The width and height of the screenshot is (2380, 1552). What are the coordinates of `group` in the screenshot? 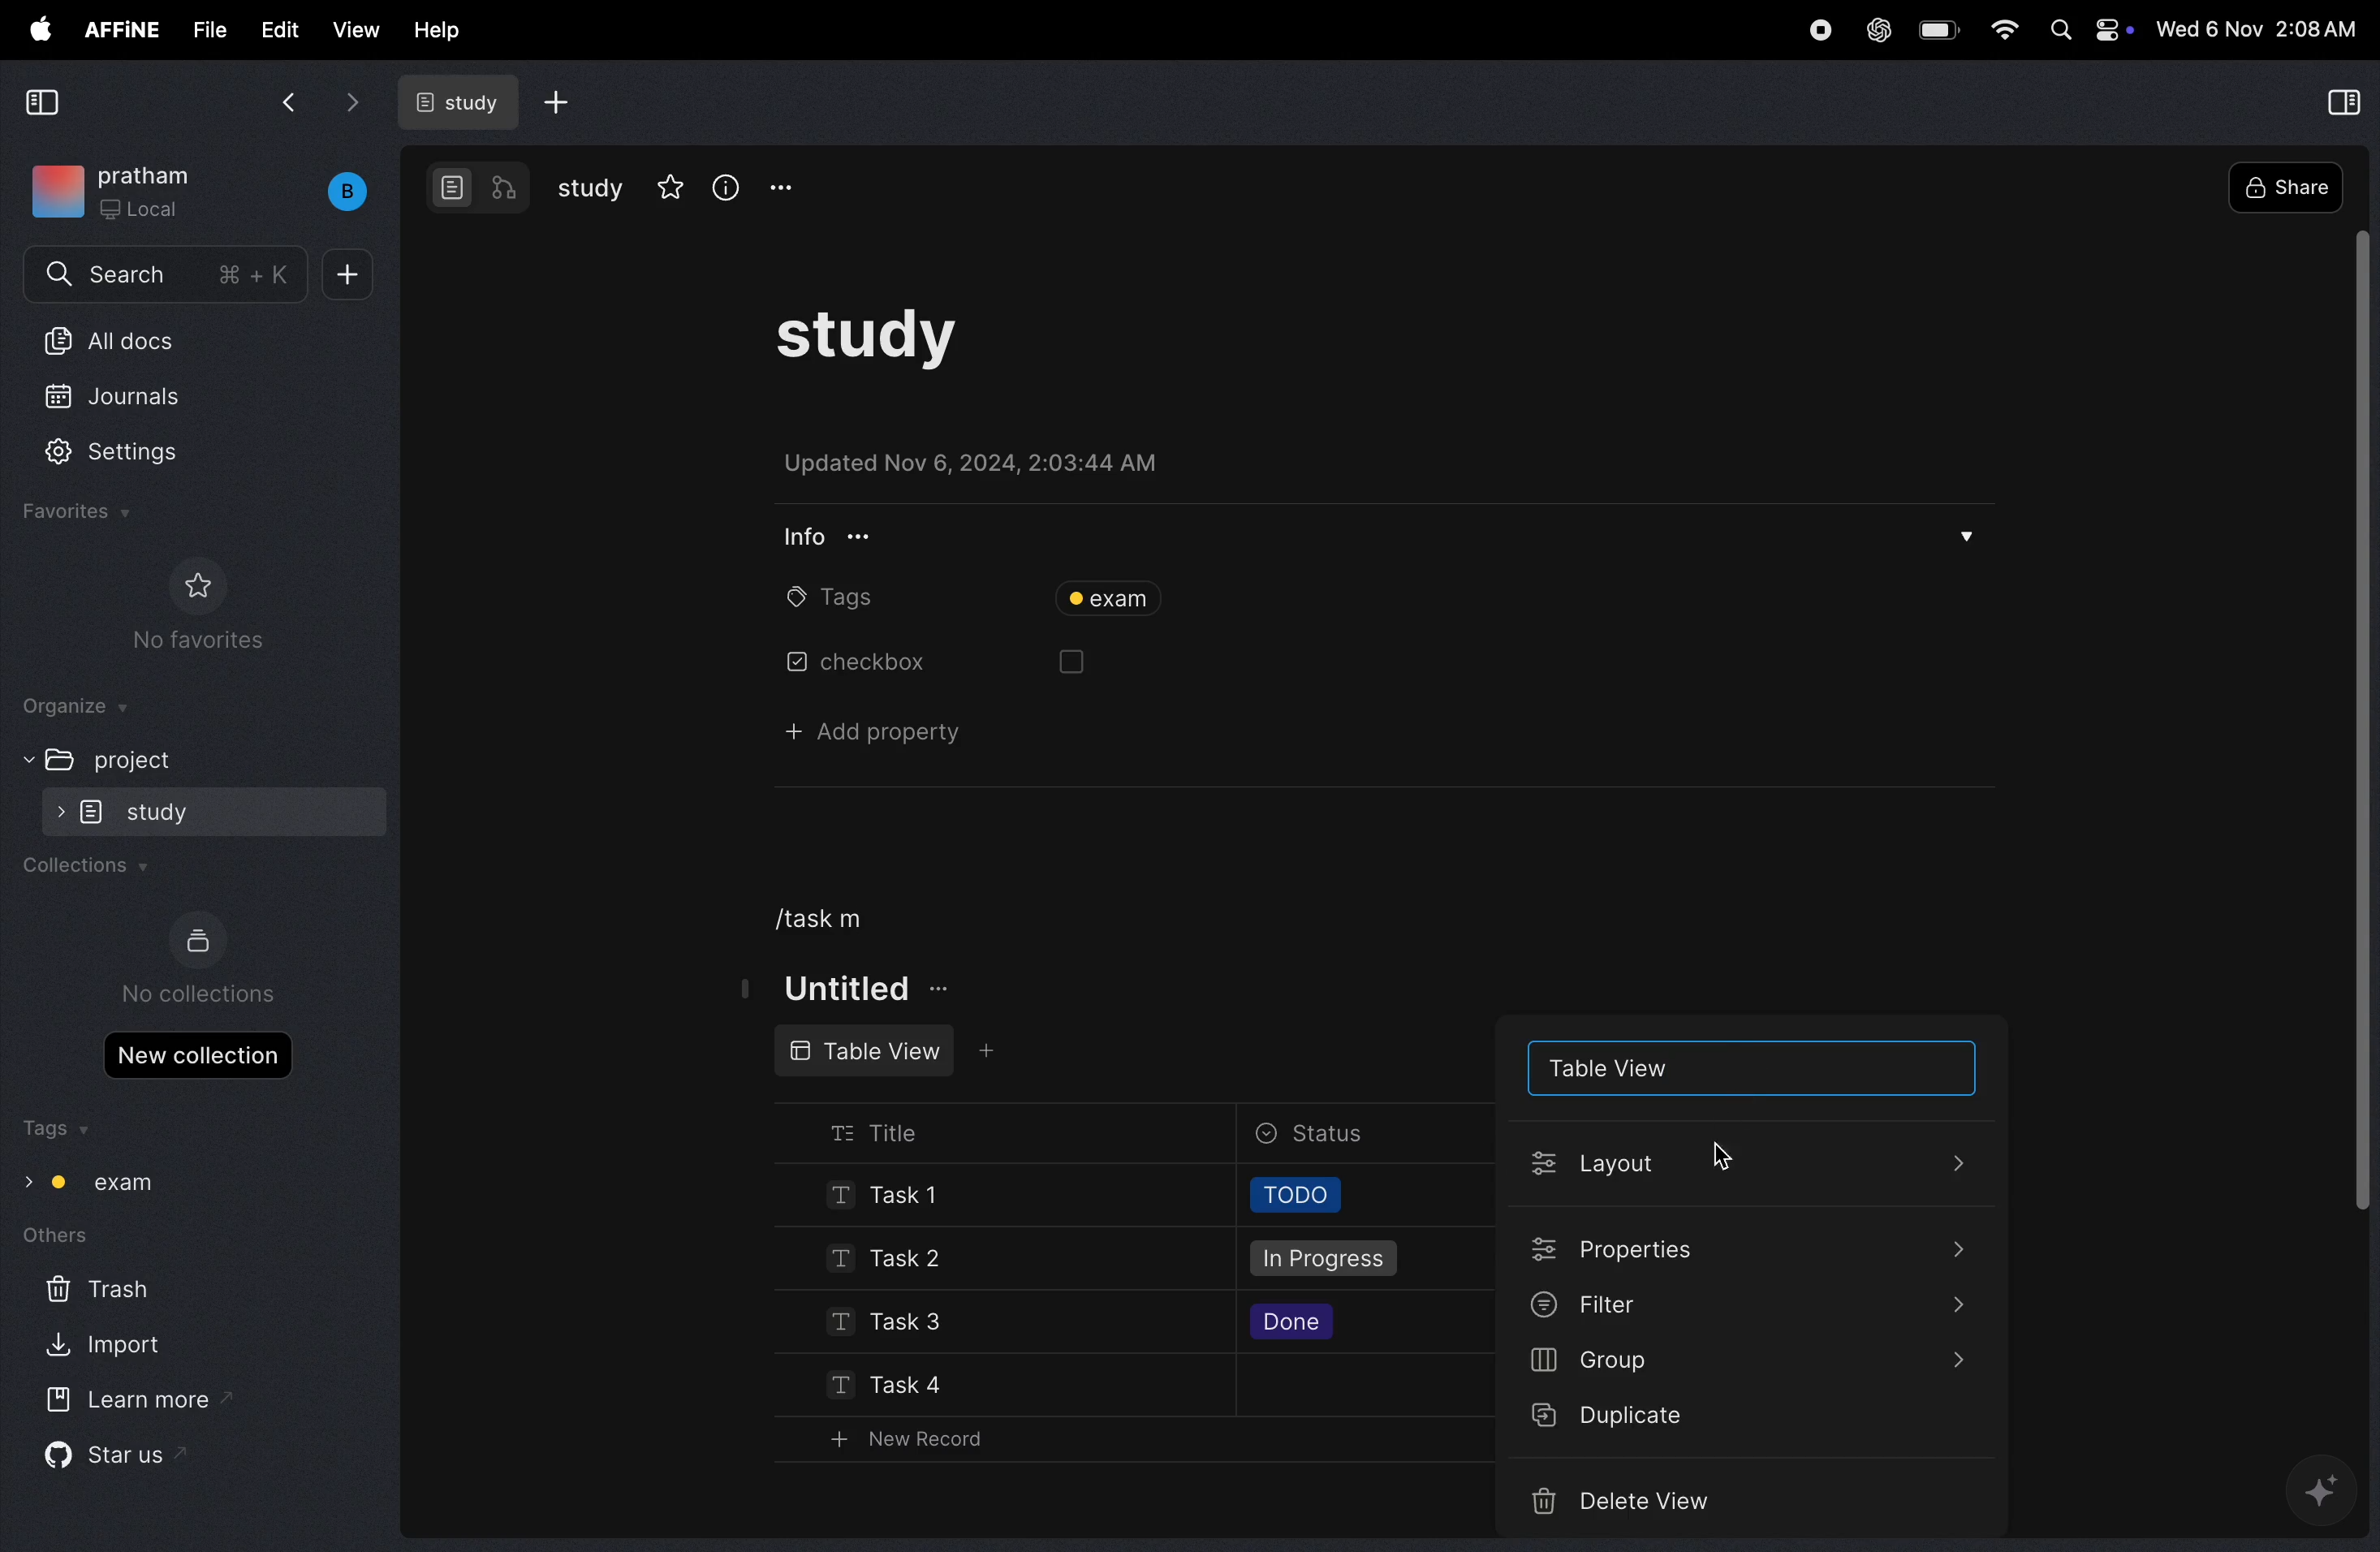 It's located at (1742, 1362).